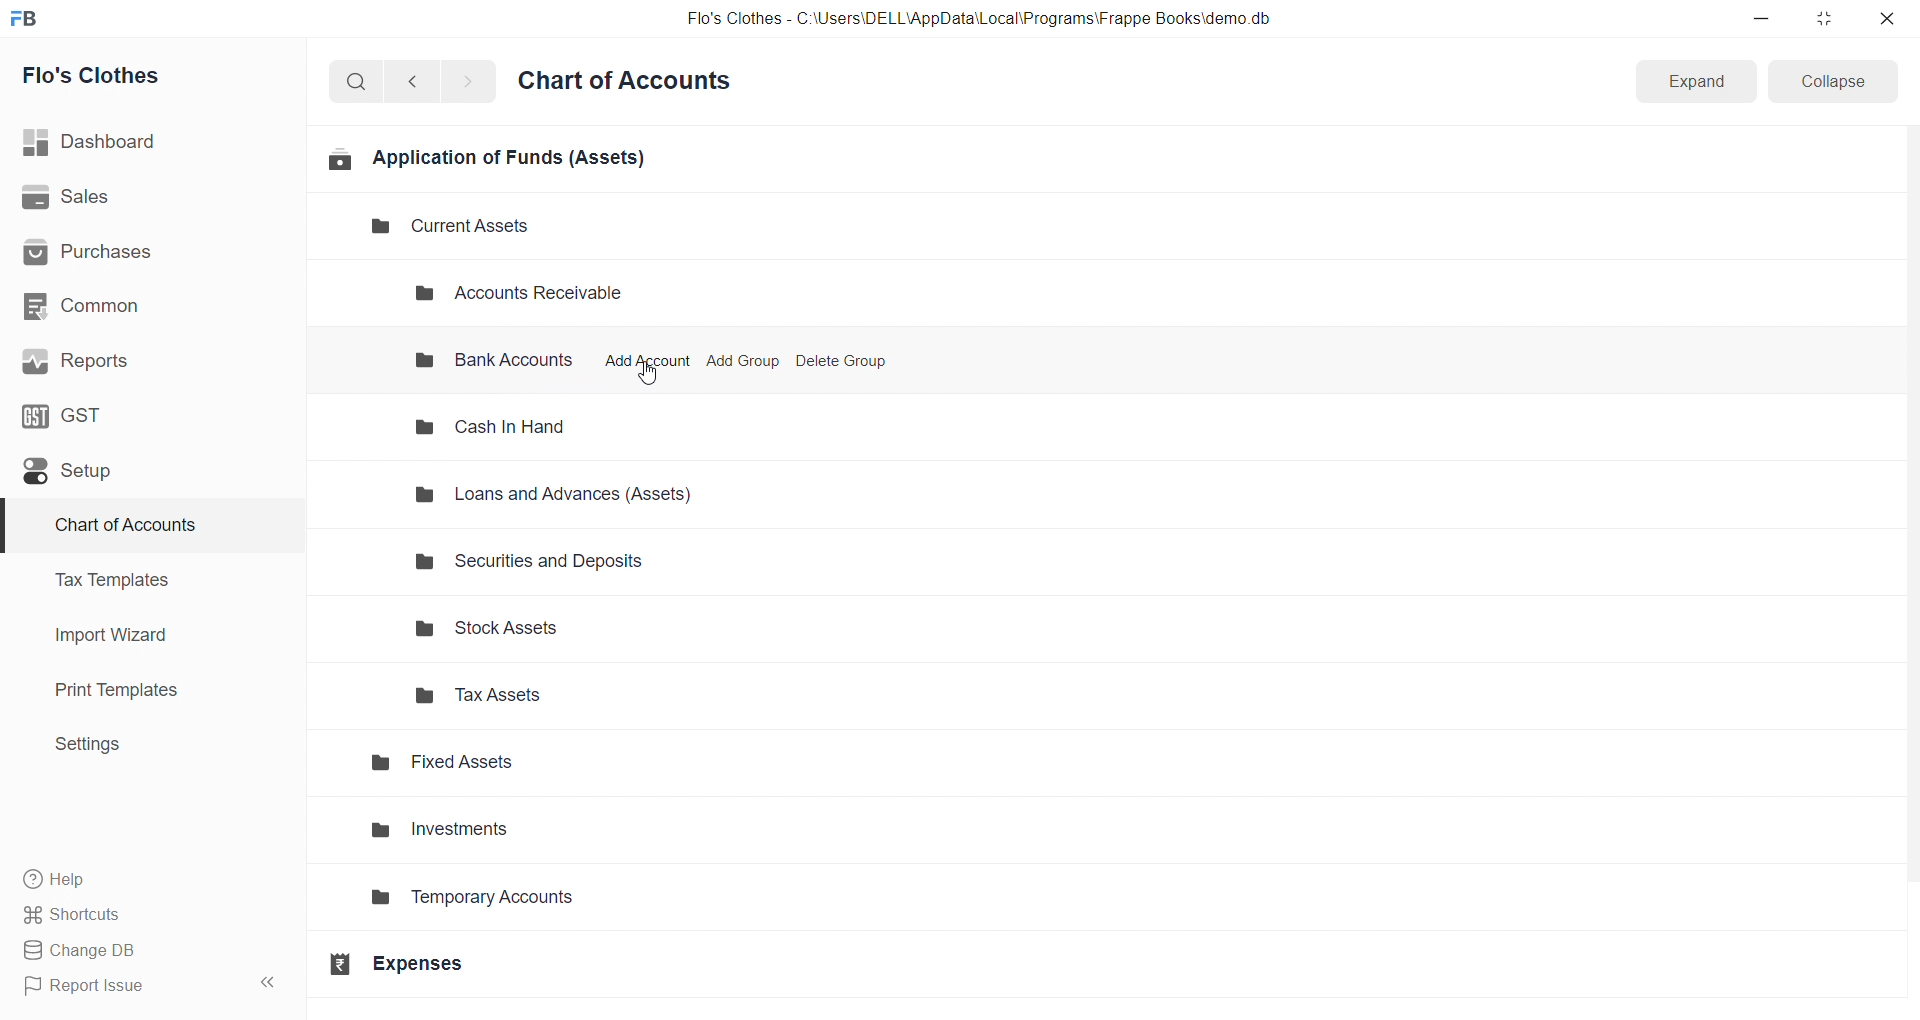  Describe the element at coordinates (1823, 18) in the screenshot. I see `resize` at that location.